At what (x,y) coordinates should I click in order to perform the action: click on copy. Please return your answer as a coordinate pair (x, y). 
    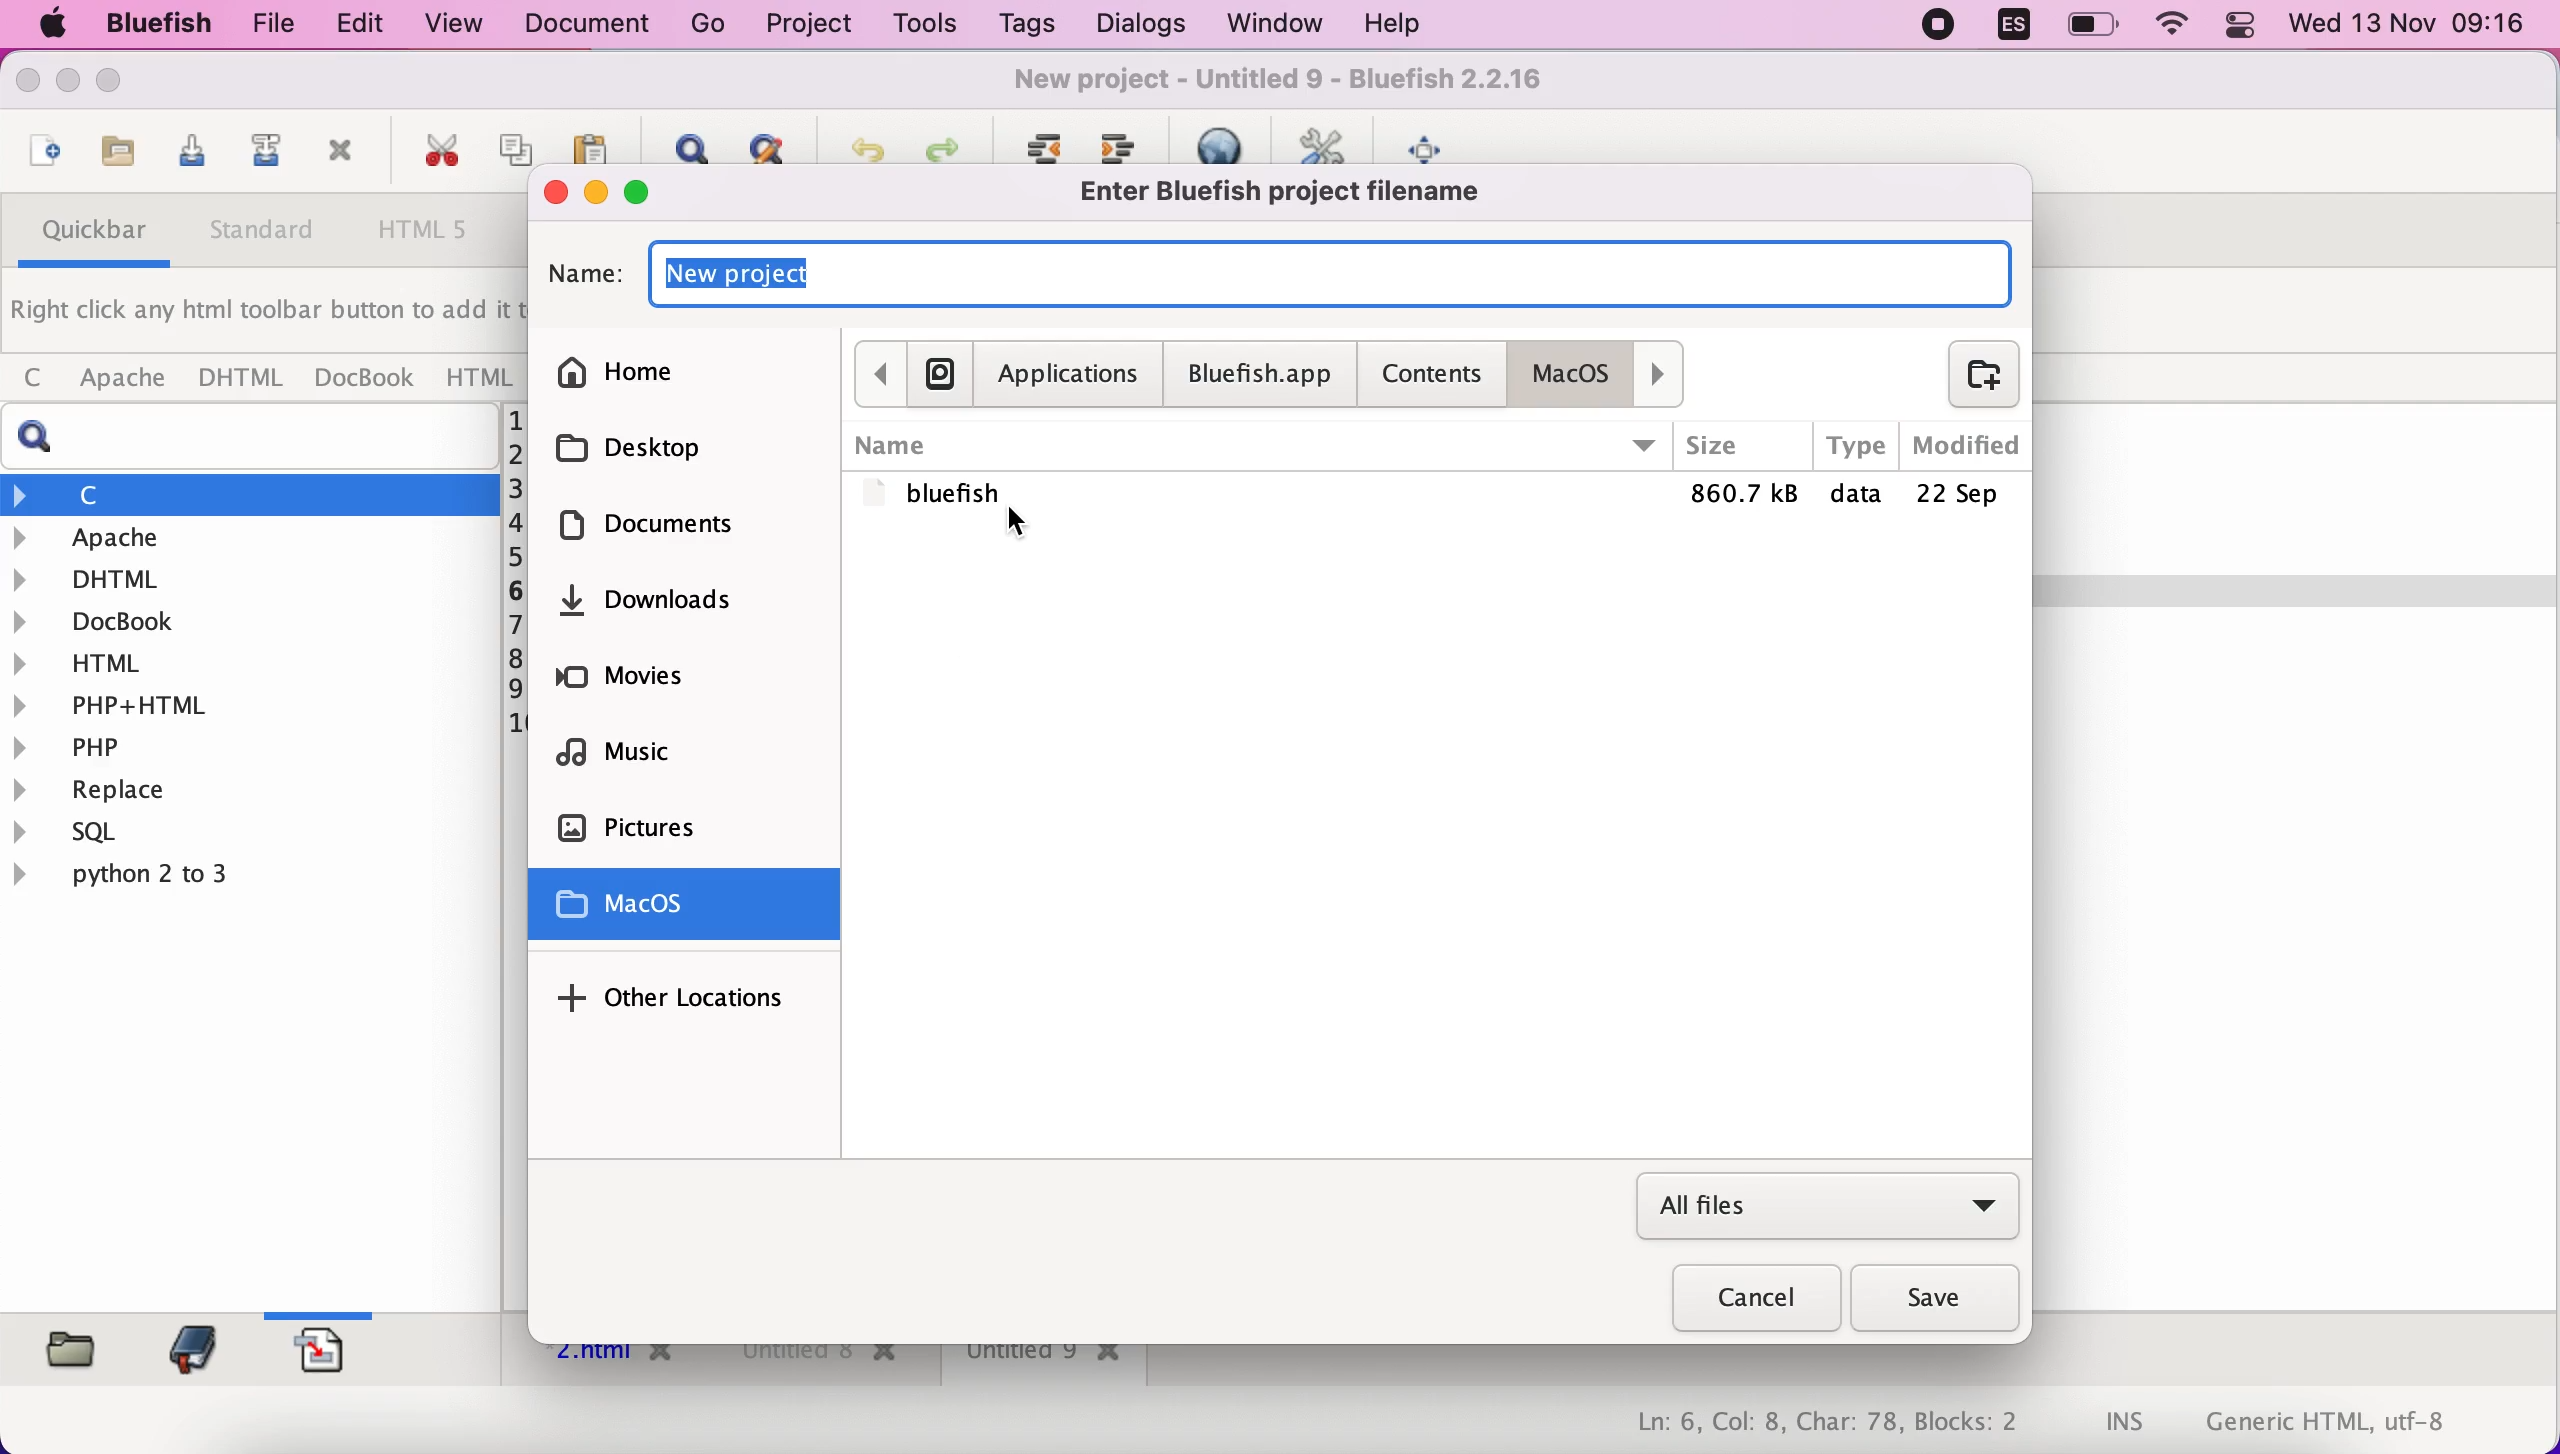
    Looking at the image, I should click on (518, 141).